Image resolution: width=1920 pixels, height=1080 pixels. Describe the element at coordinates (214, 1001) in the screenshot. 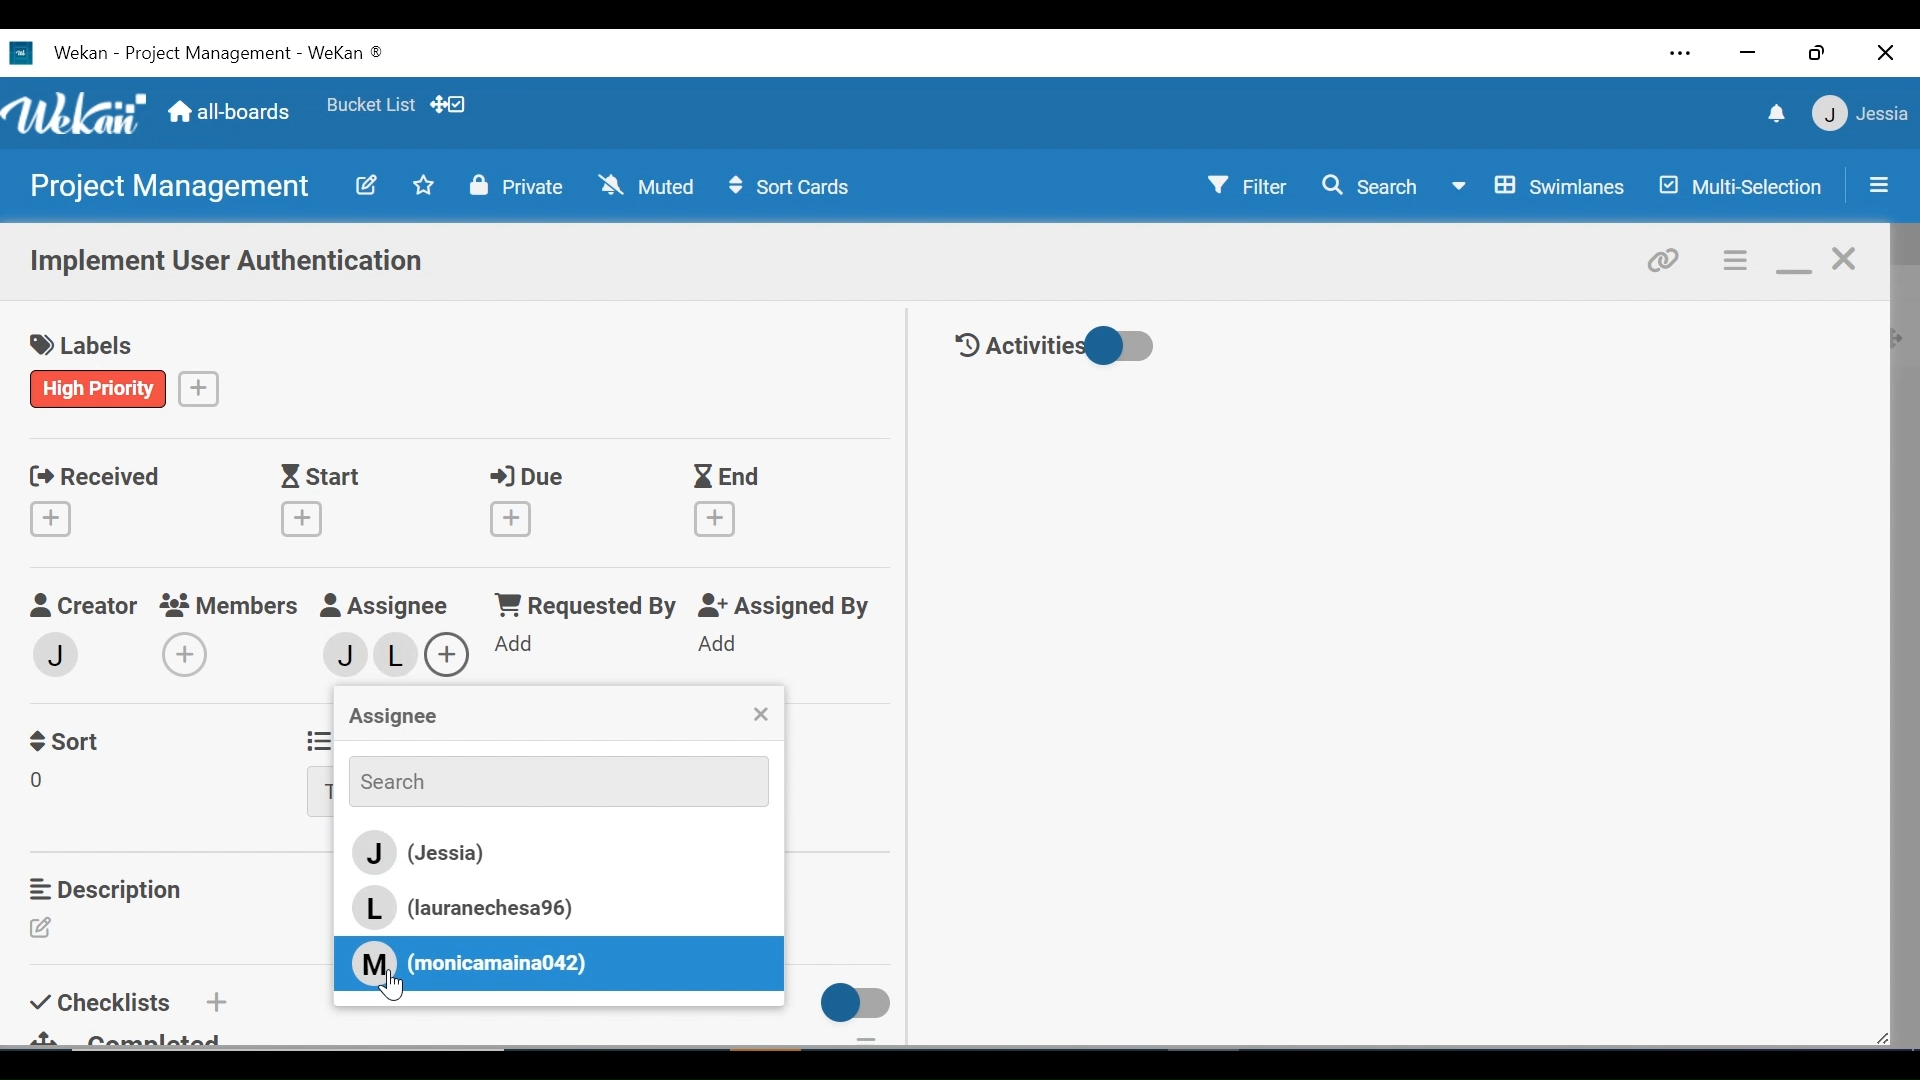

I see `Add` at that location.